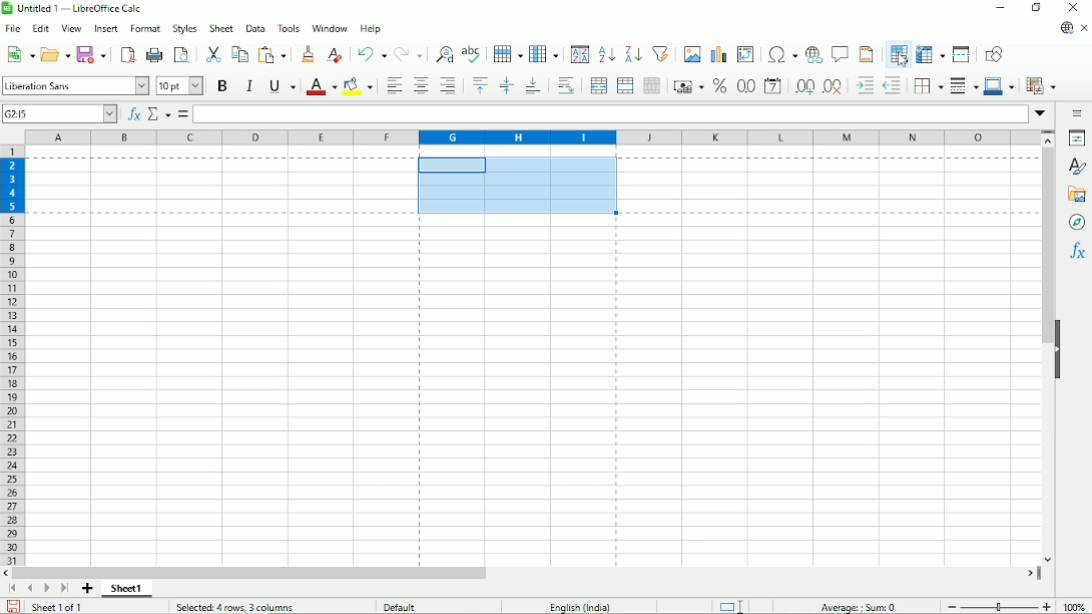 This screenshot has width=1092, height=614. What do you see at coordinates (358, 86) in the screenshot?
I see `Background color` at bounding box center [358, 86].